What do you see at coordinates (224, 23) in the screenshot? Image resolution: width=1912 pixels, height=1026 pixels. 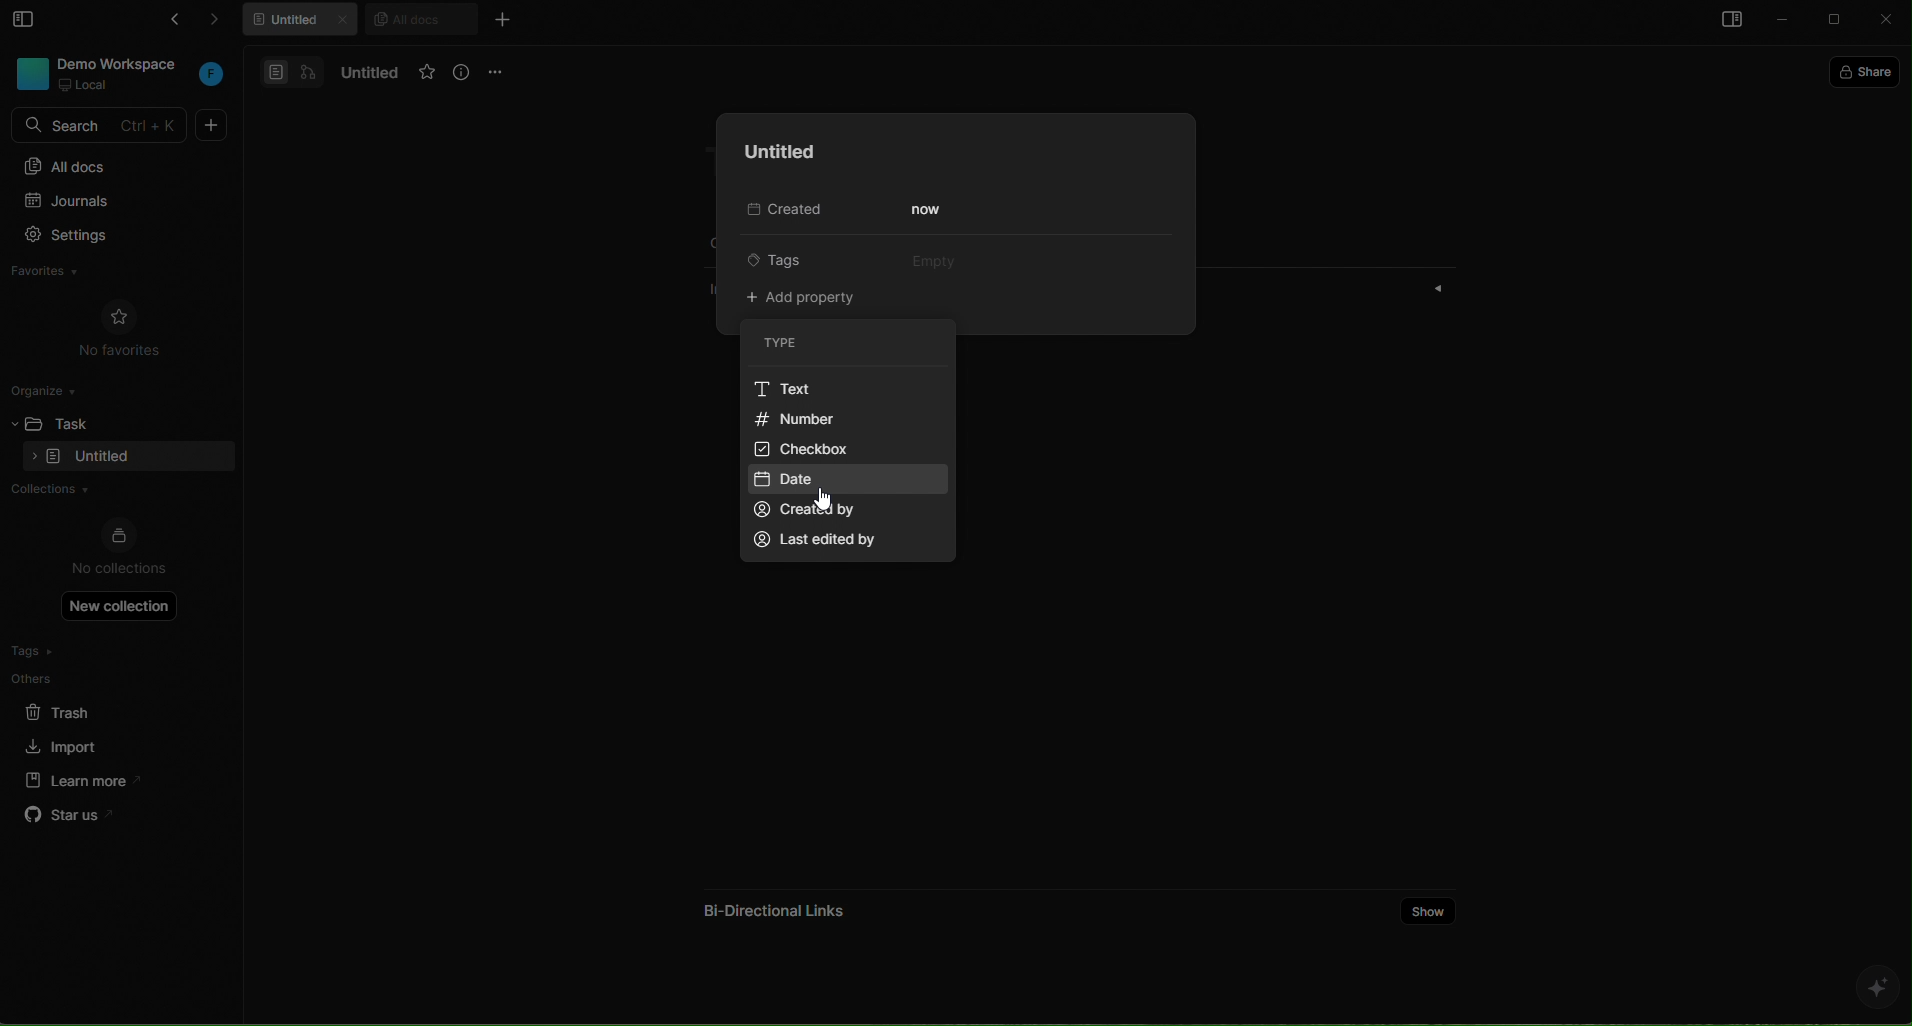 I see `forward` at bounding box center [224, 23].